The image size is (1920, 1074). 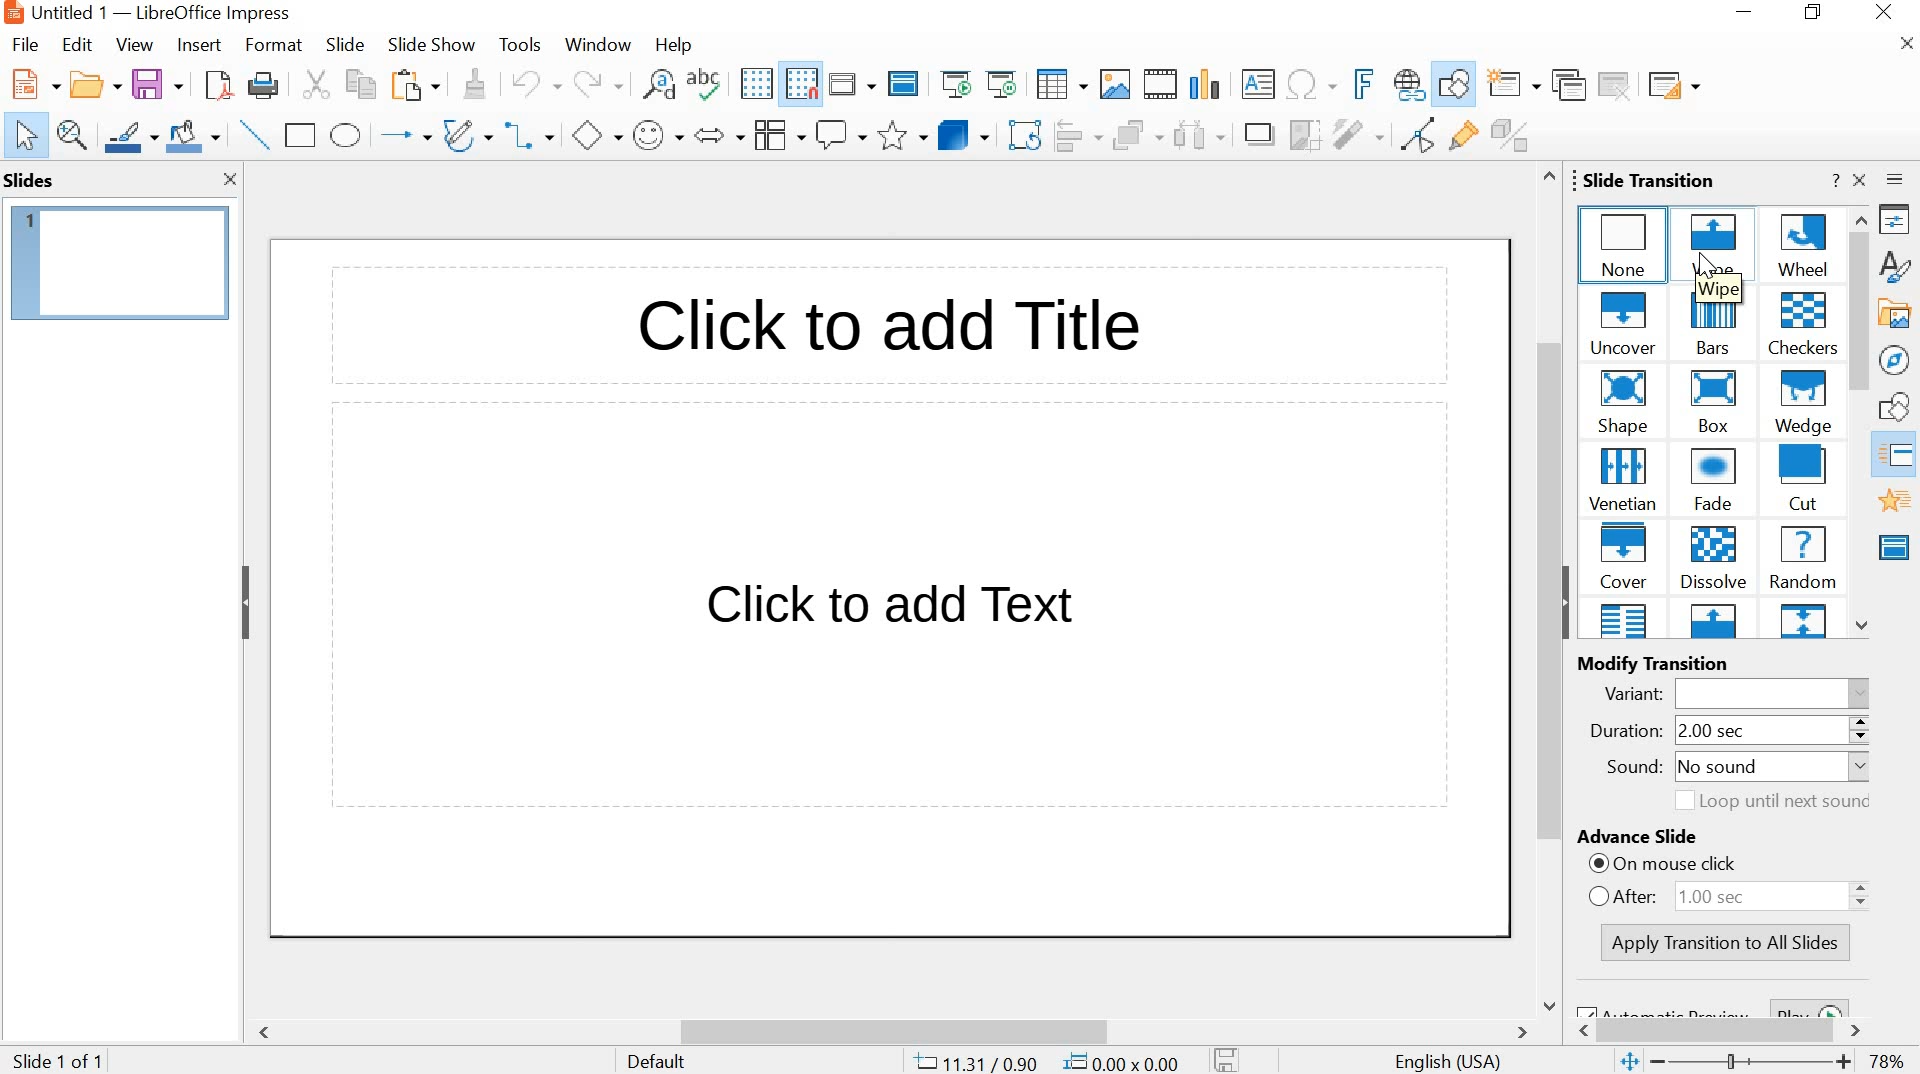 I want to click on COVER, so click(x=1625, y=556).